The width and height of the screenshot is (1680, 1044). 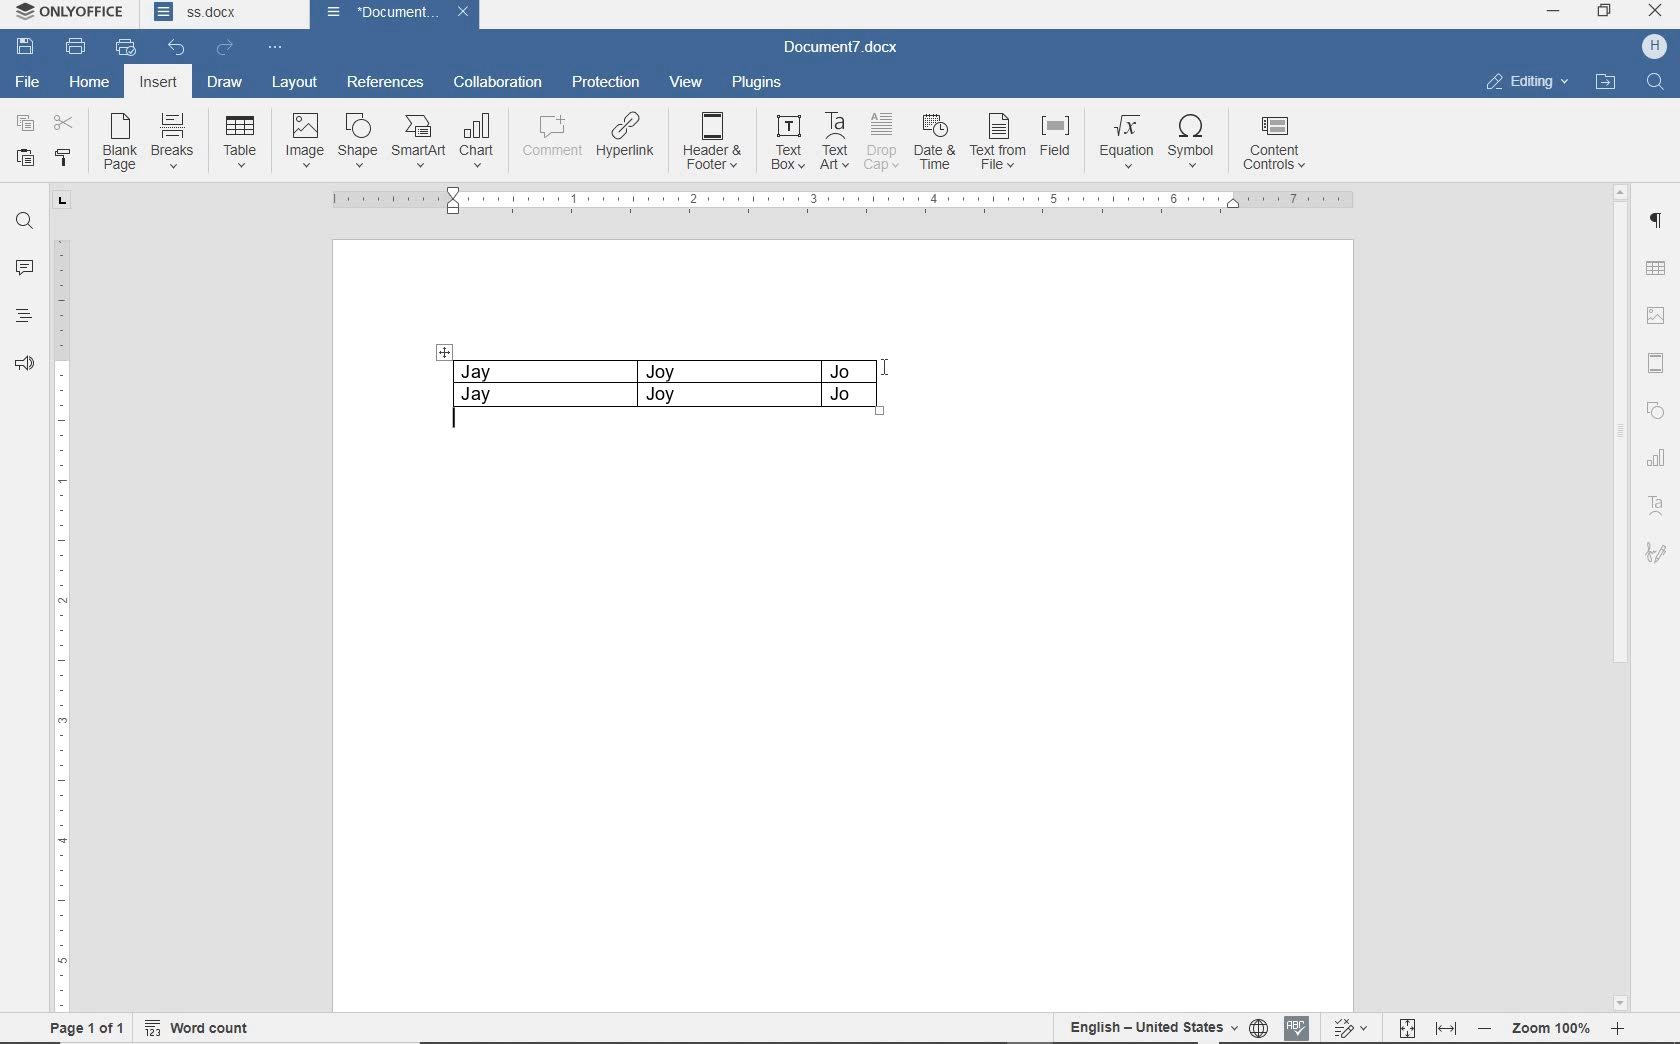 What do you see at coordinates (74, 14) in the screenshot?
I see `SYSTEM NAME` at bounding box center [74, 14].